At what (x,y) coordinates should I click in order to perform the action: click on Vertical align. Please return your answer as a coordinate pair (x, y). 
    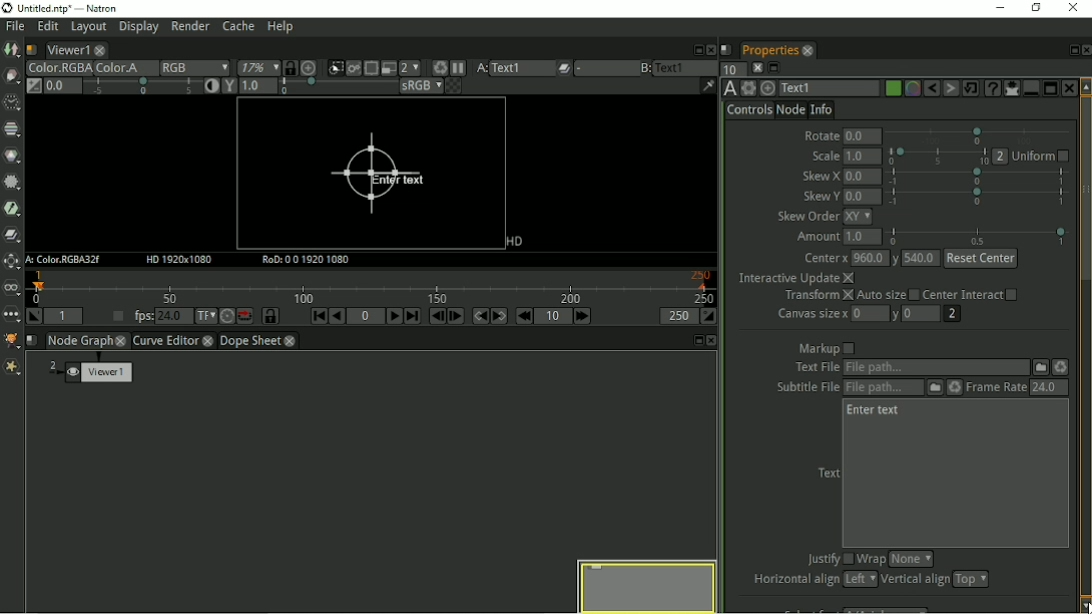
    Looking at the image, I should click on (915, 579).